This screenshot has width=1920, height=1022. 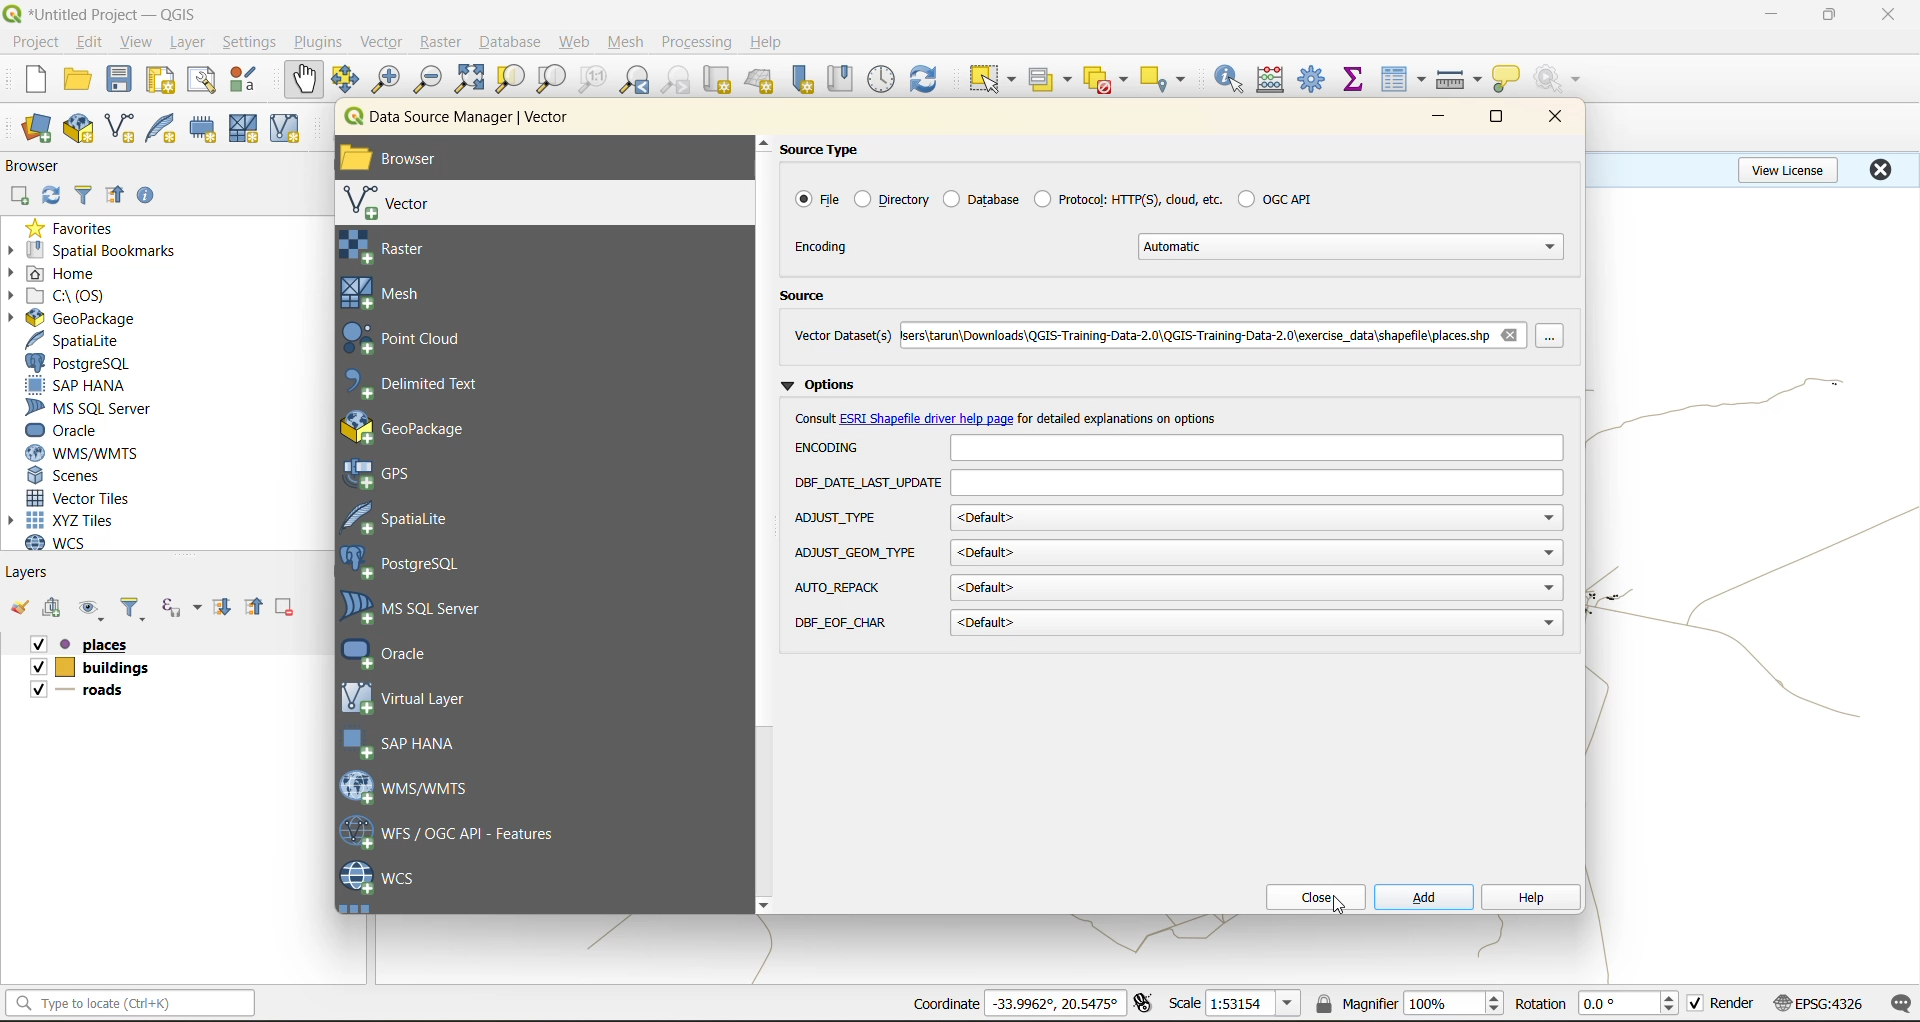 What do you see at coordinates (593, 80) in the screenshot?
I see `zoom native` at bounding box center [593, 80].